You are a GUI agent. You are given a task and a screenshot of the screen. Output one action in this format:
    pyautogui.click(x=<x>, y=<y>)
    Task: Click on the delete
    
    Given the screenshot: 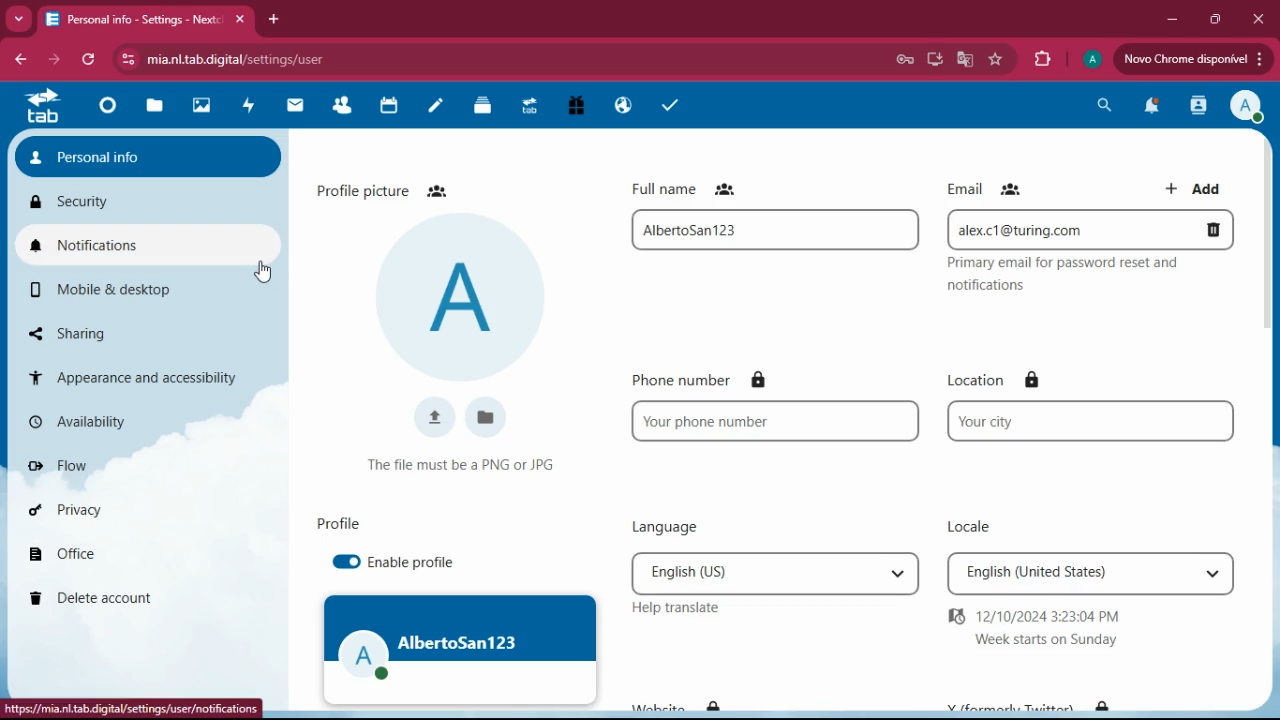 What is the action you would take?
    pyautogui.click(x=132, y=599)
    